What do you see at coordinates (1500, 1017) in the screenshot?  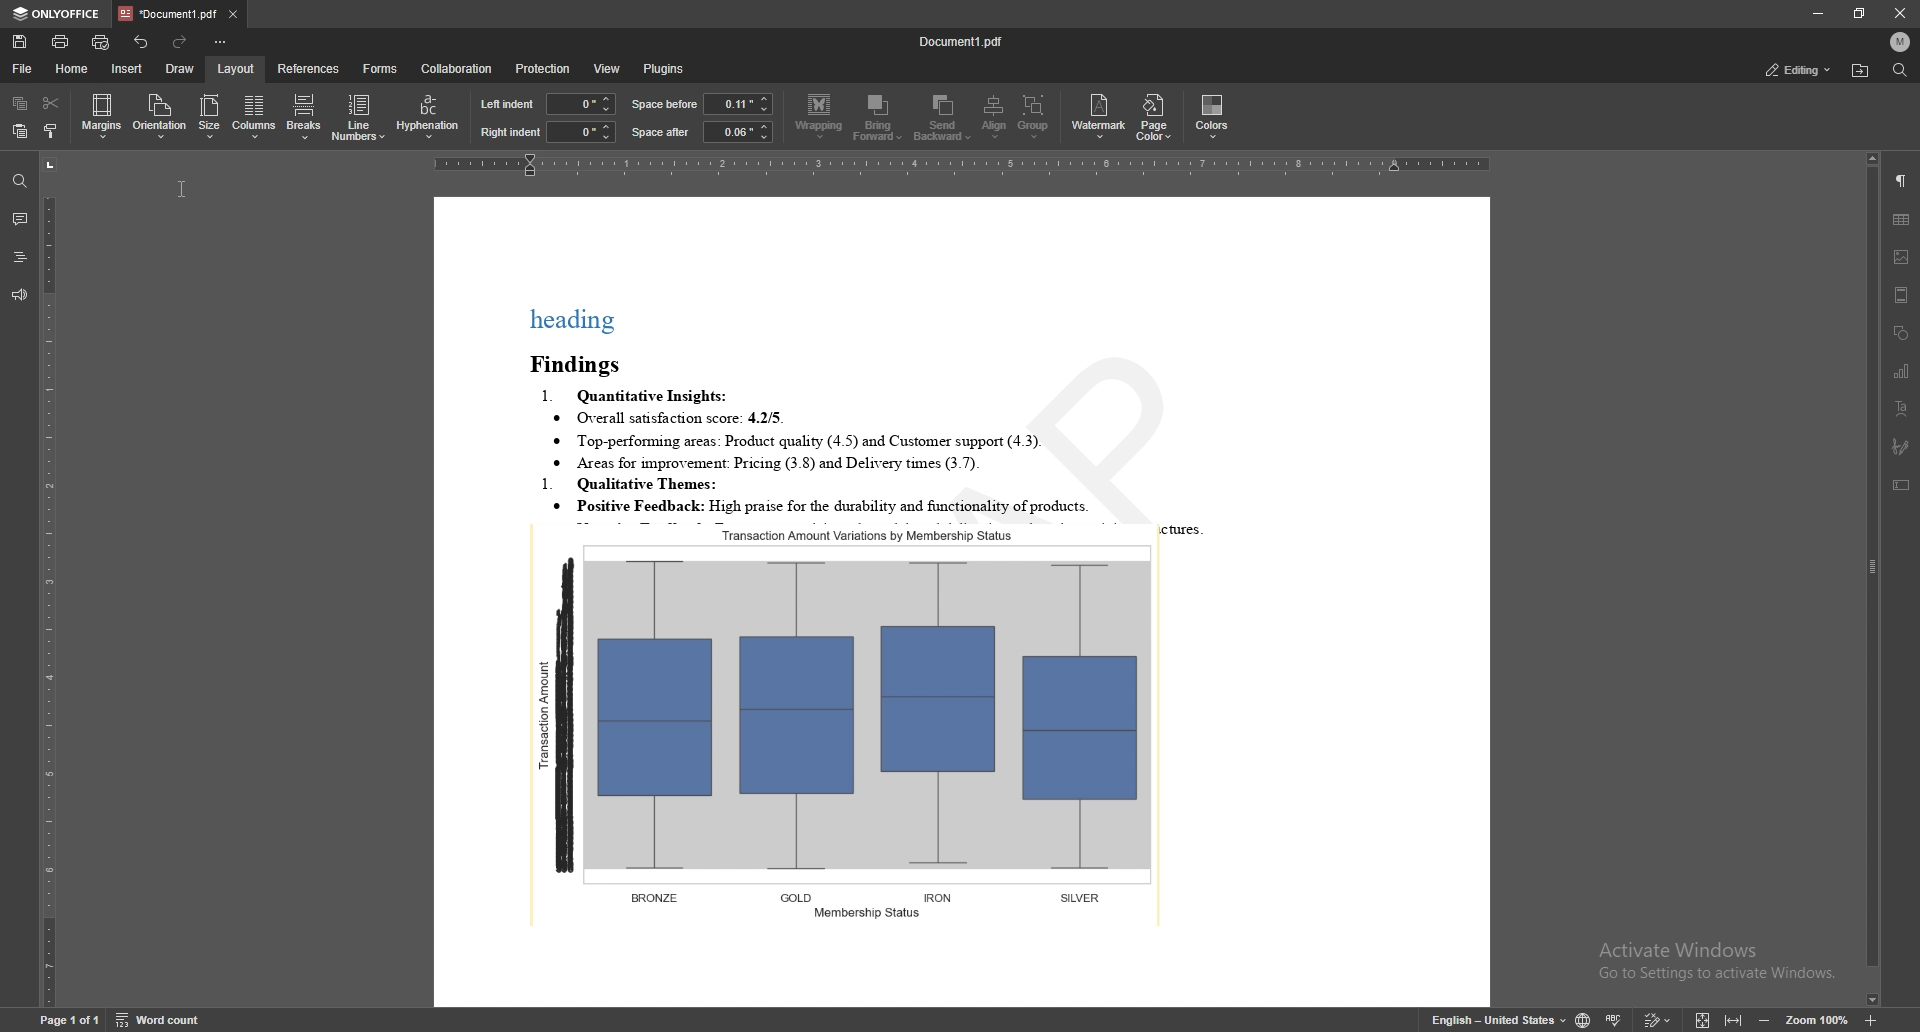 I see `change text language` at bounding box center [1500, 1017].